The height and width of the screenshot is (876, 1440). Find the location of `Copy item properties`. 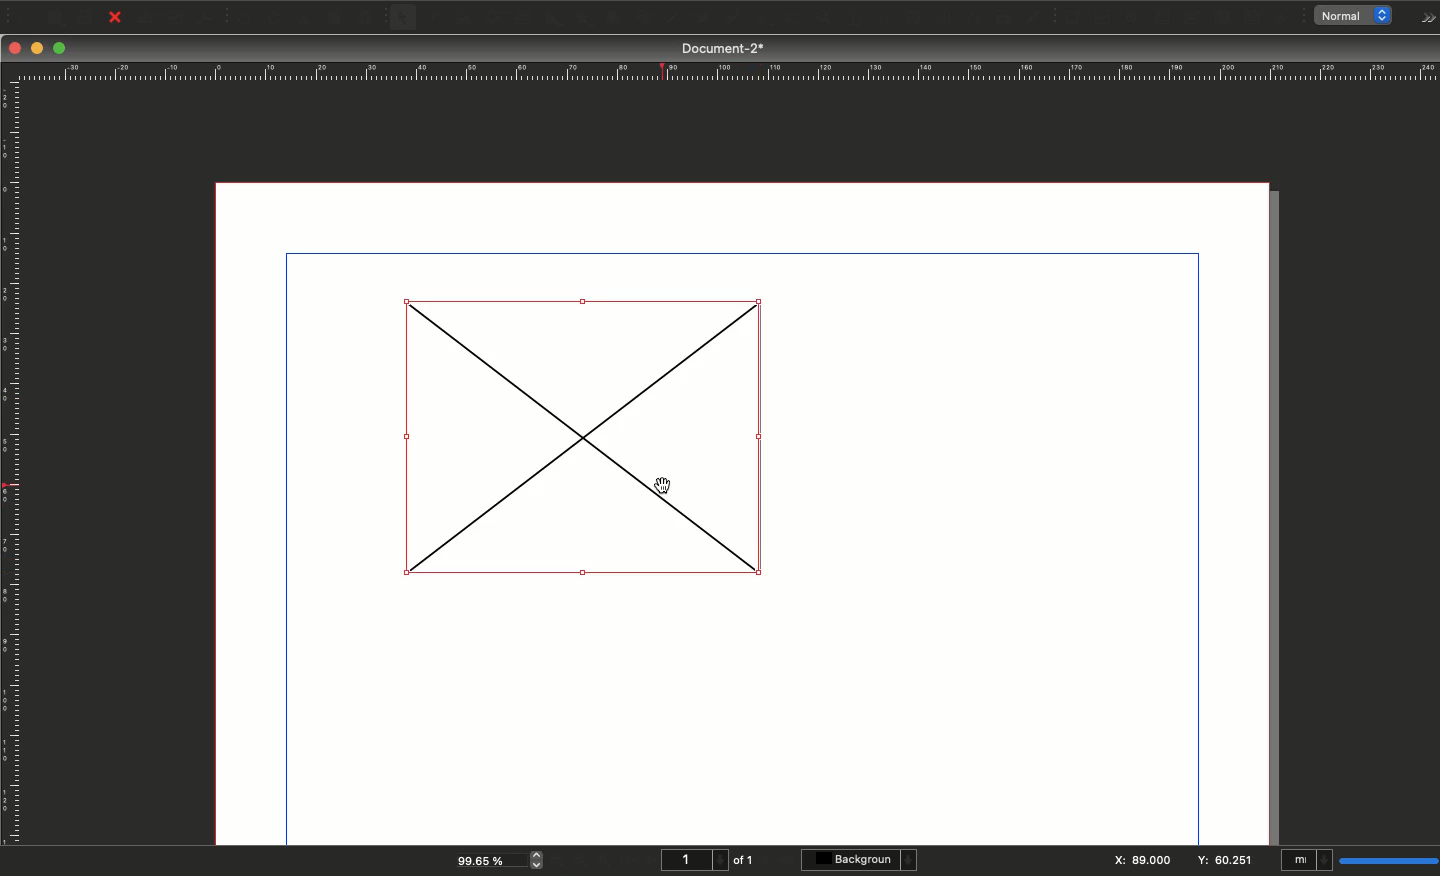

Copy item properties is located at coordinates (1000, 19).